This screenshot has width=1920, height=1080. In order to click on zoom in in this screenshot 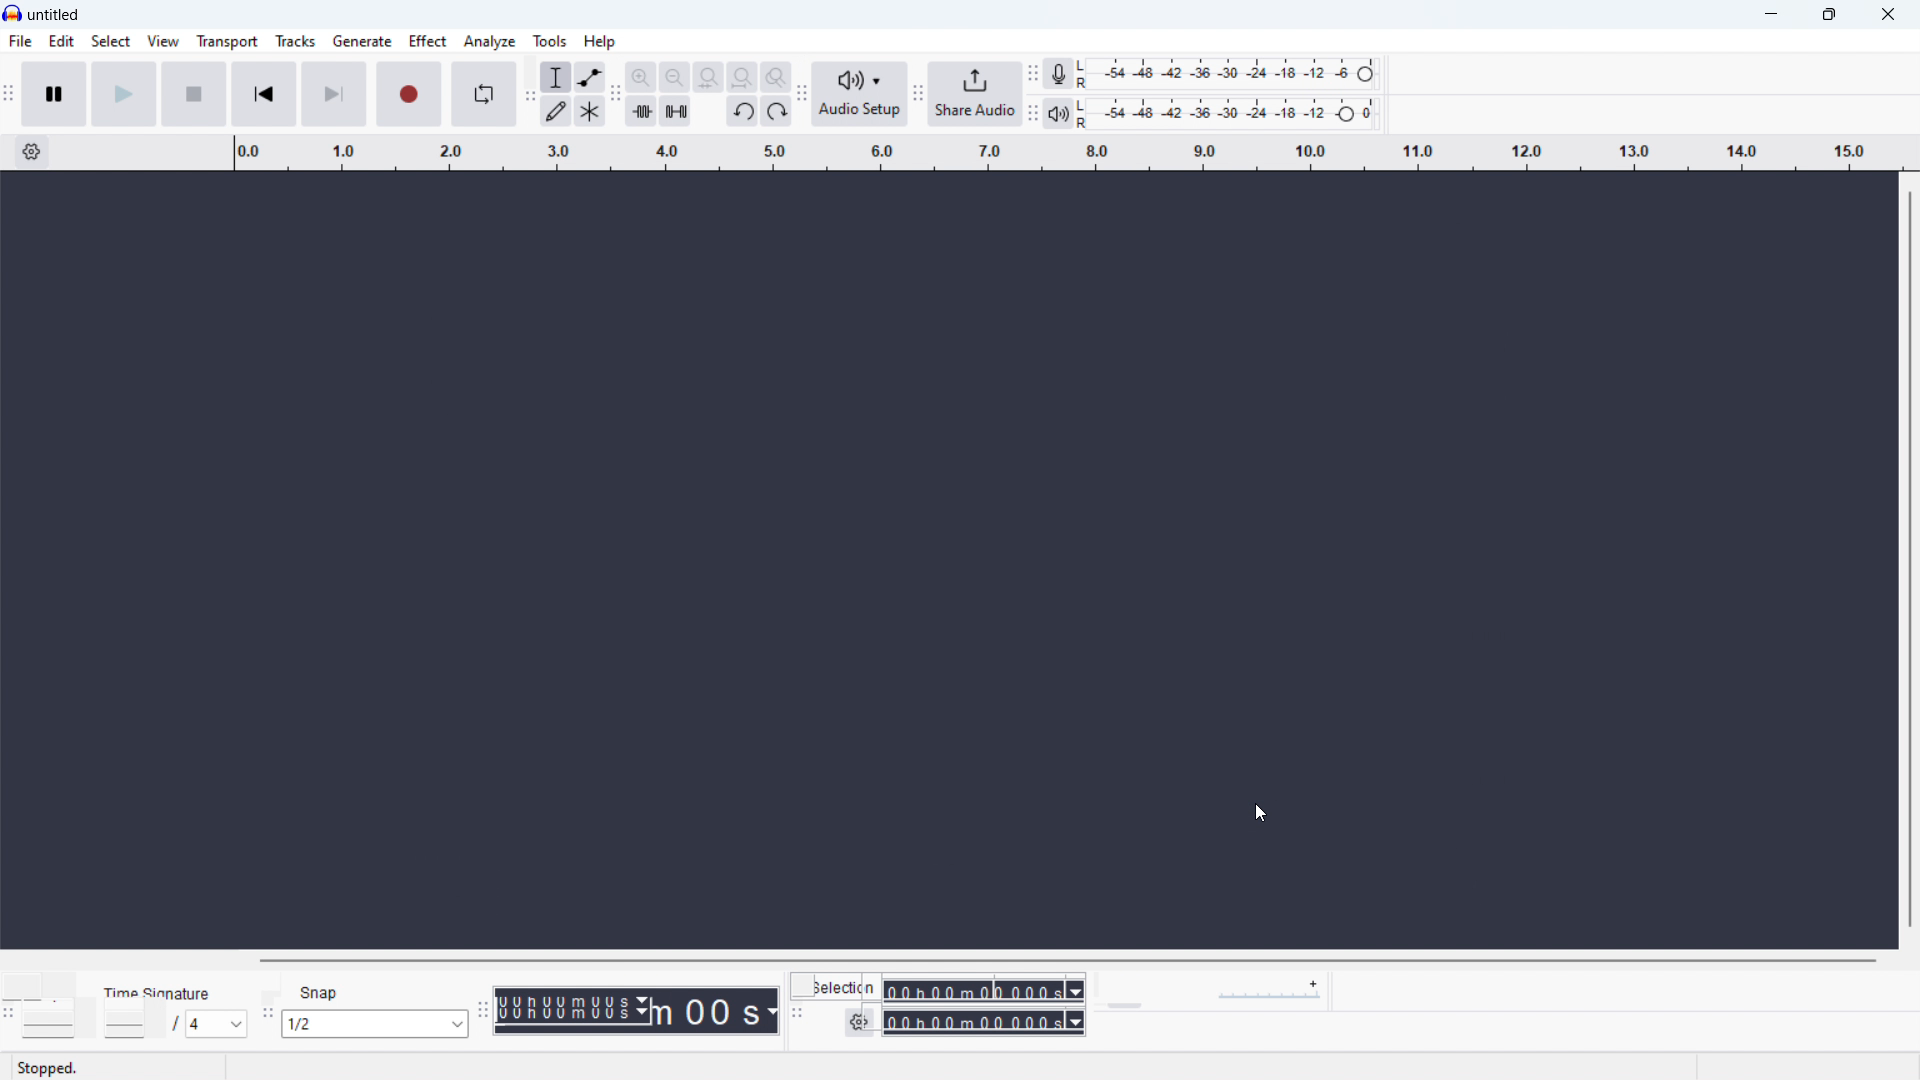, I will do `click(640, 77)`.